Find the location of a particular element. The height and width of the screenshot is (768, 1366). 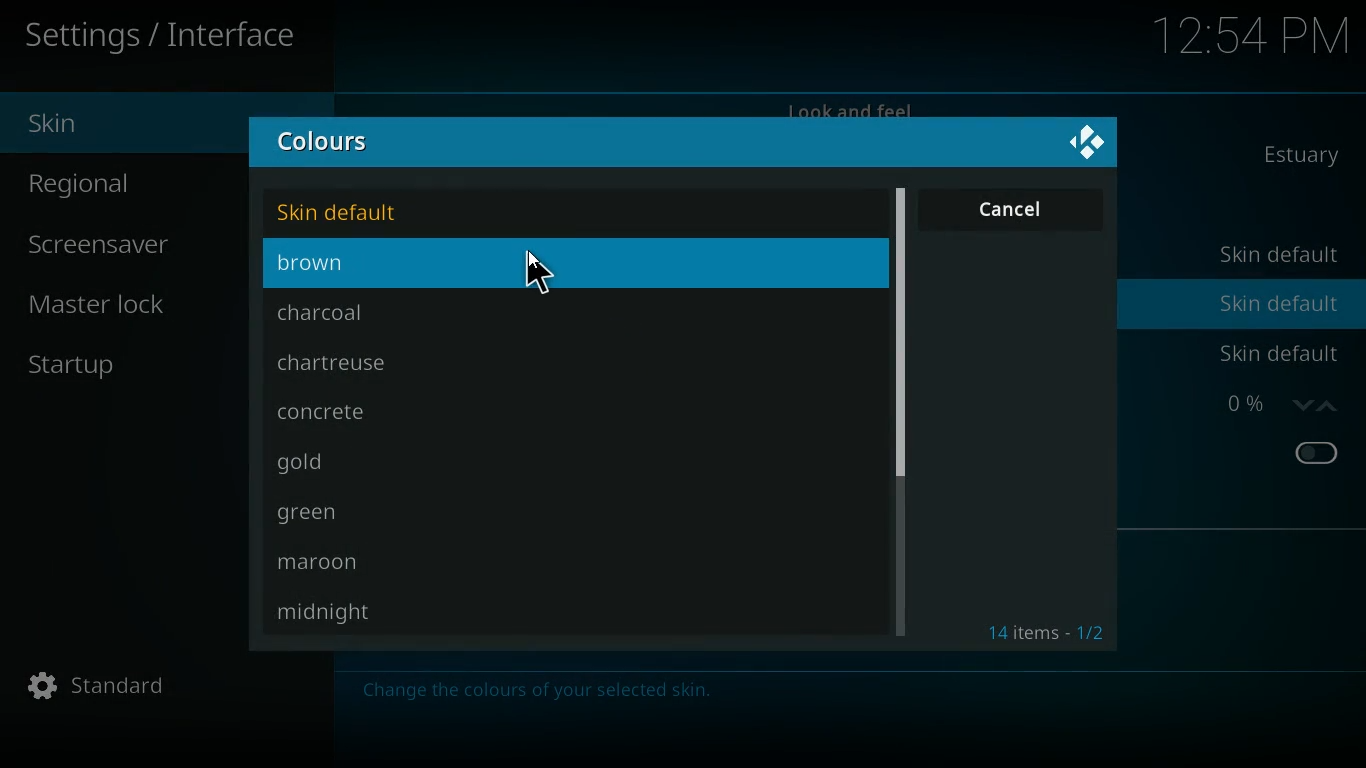

gold is located at coordinates (359, 464).